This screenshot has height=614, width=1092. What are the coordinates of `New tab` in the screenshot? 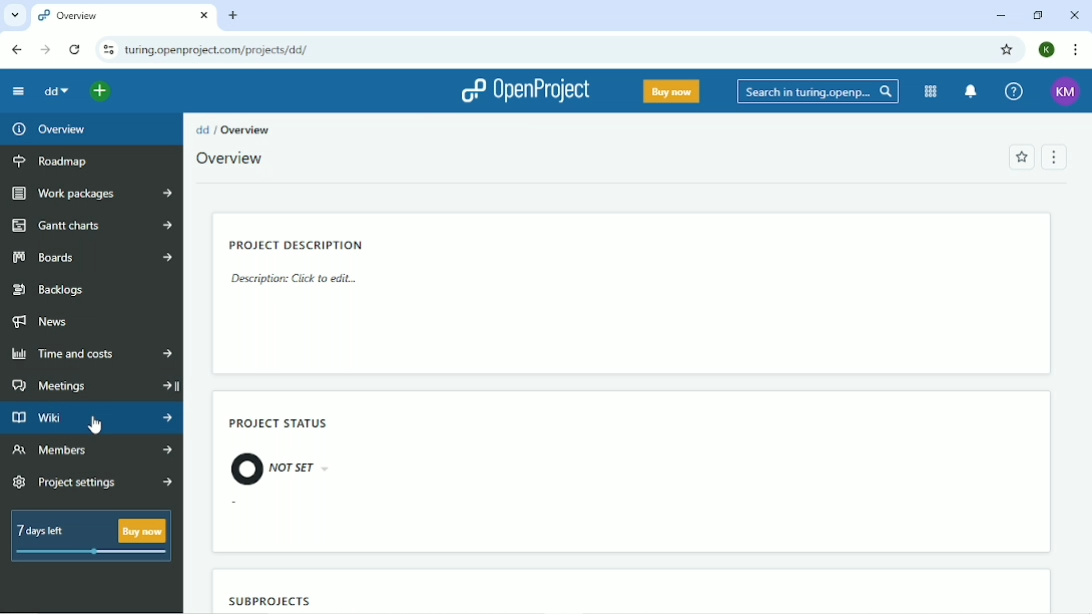 It's located at (232, 16).